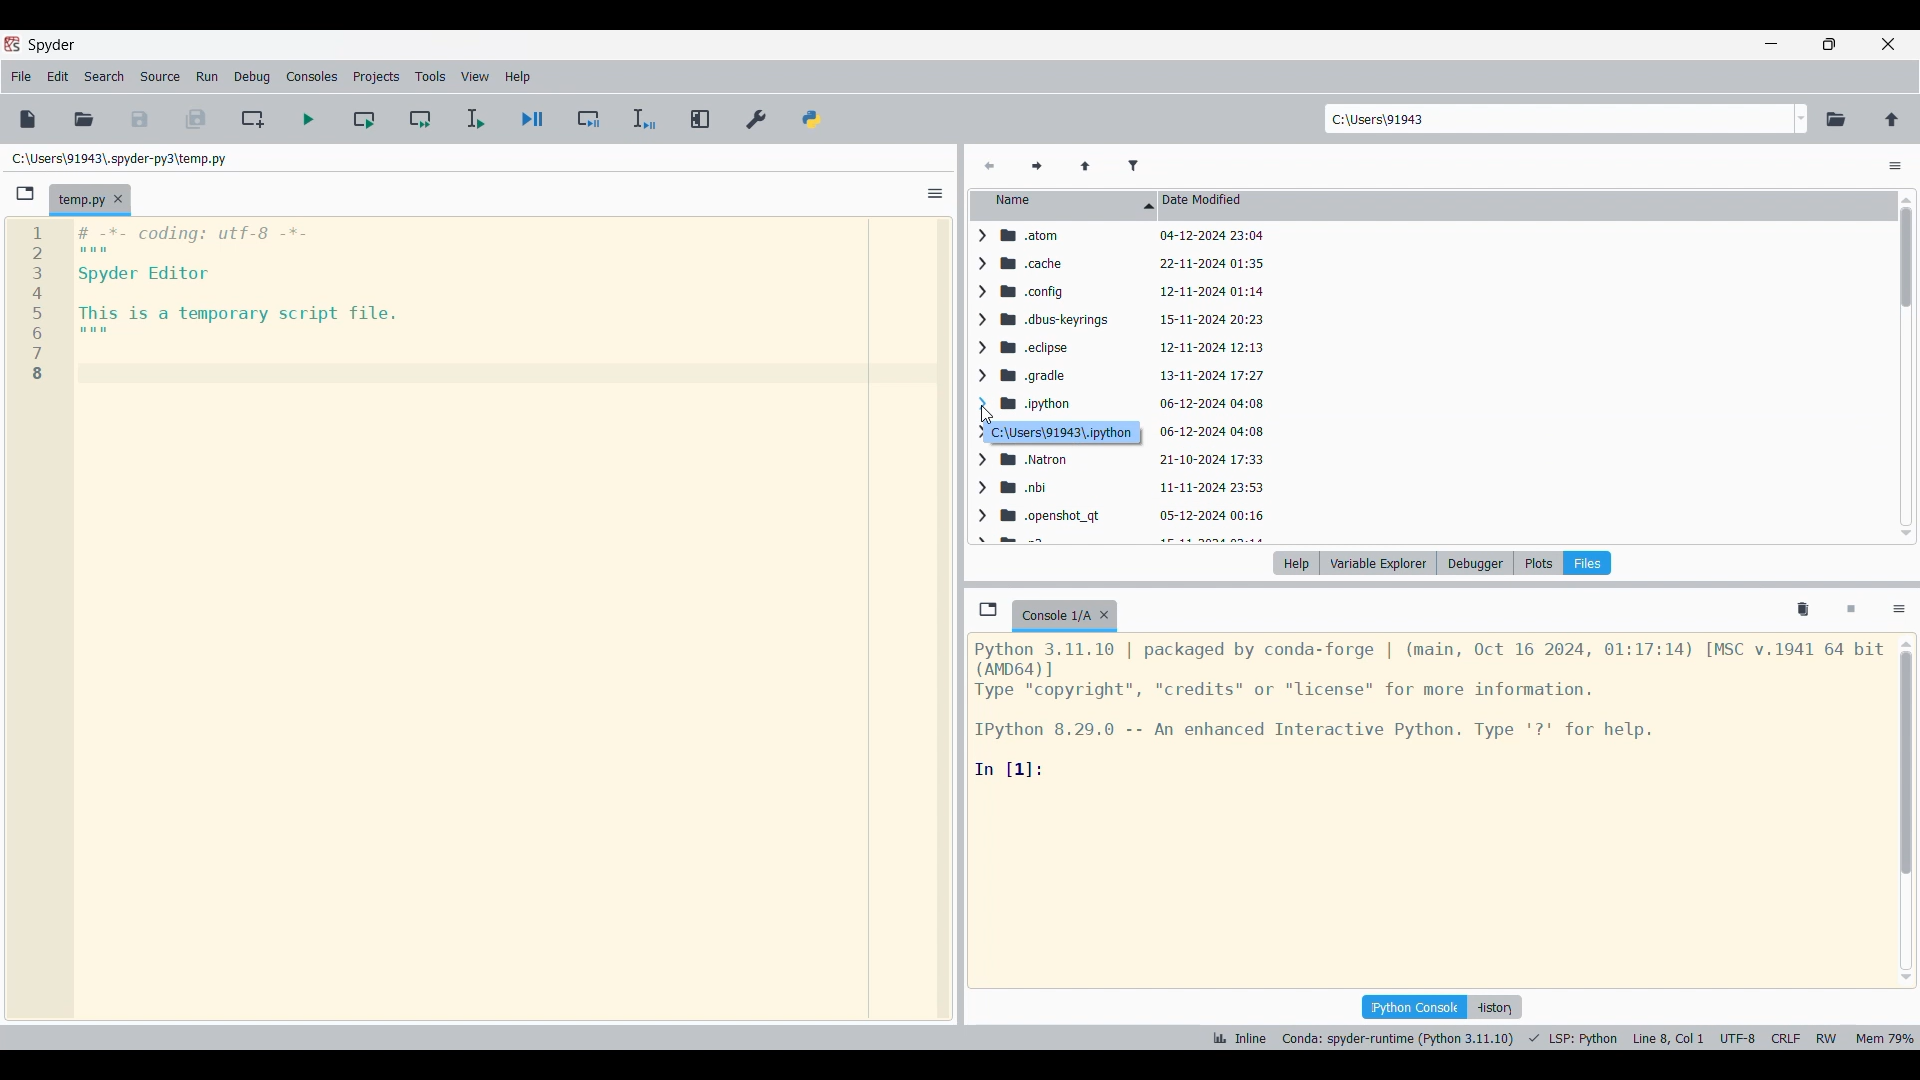 The height and width of the screenshot is (1080, 1920). What do you see at coordinates (589, 118) in the screenshot?
I see `Debug cell` at bounding box center [589, 118].